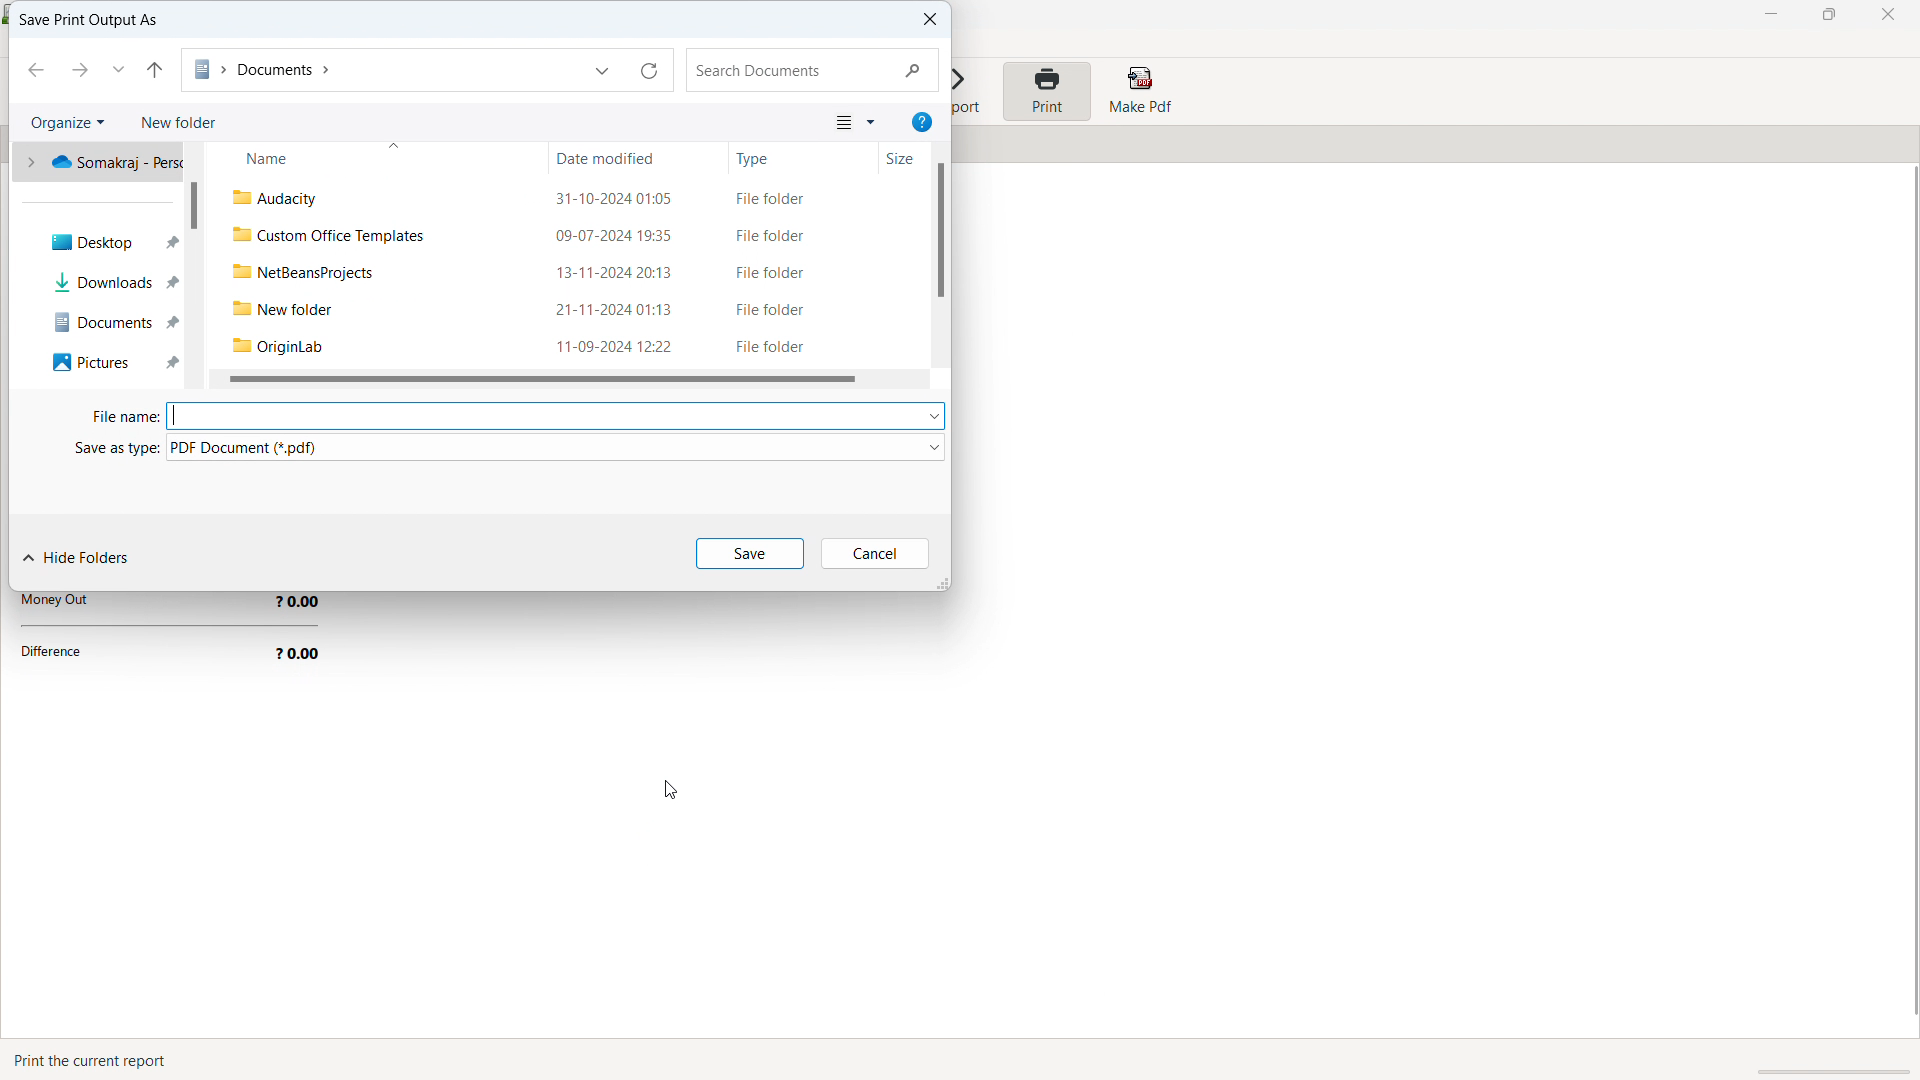 This screenshot has width=1920, height=1080. I want to click on select format to save as, so click(556, 447).